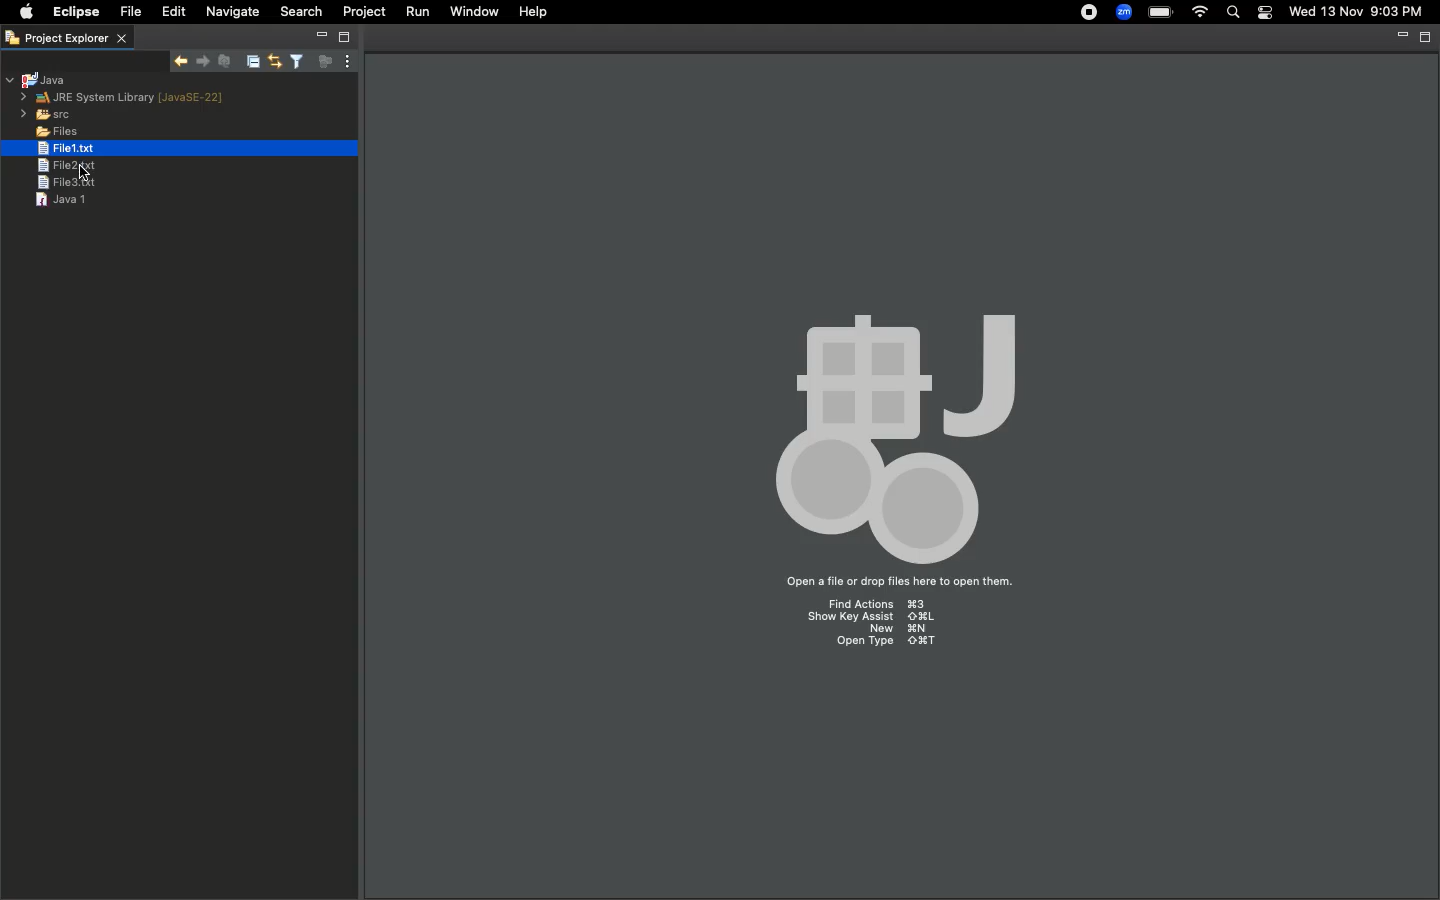 This screenshot has height=900, width=1440. Describe the element at coordinates (1398, 37) in the screenshot. I see `Minimize` at that location.